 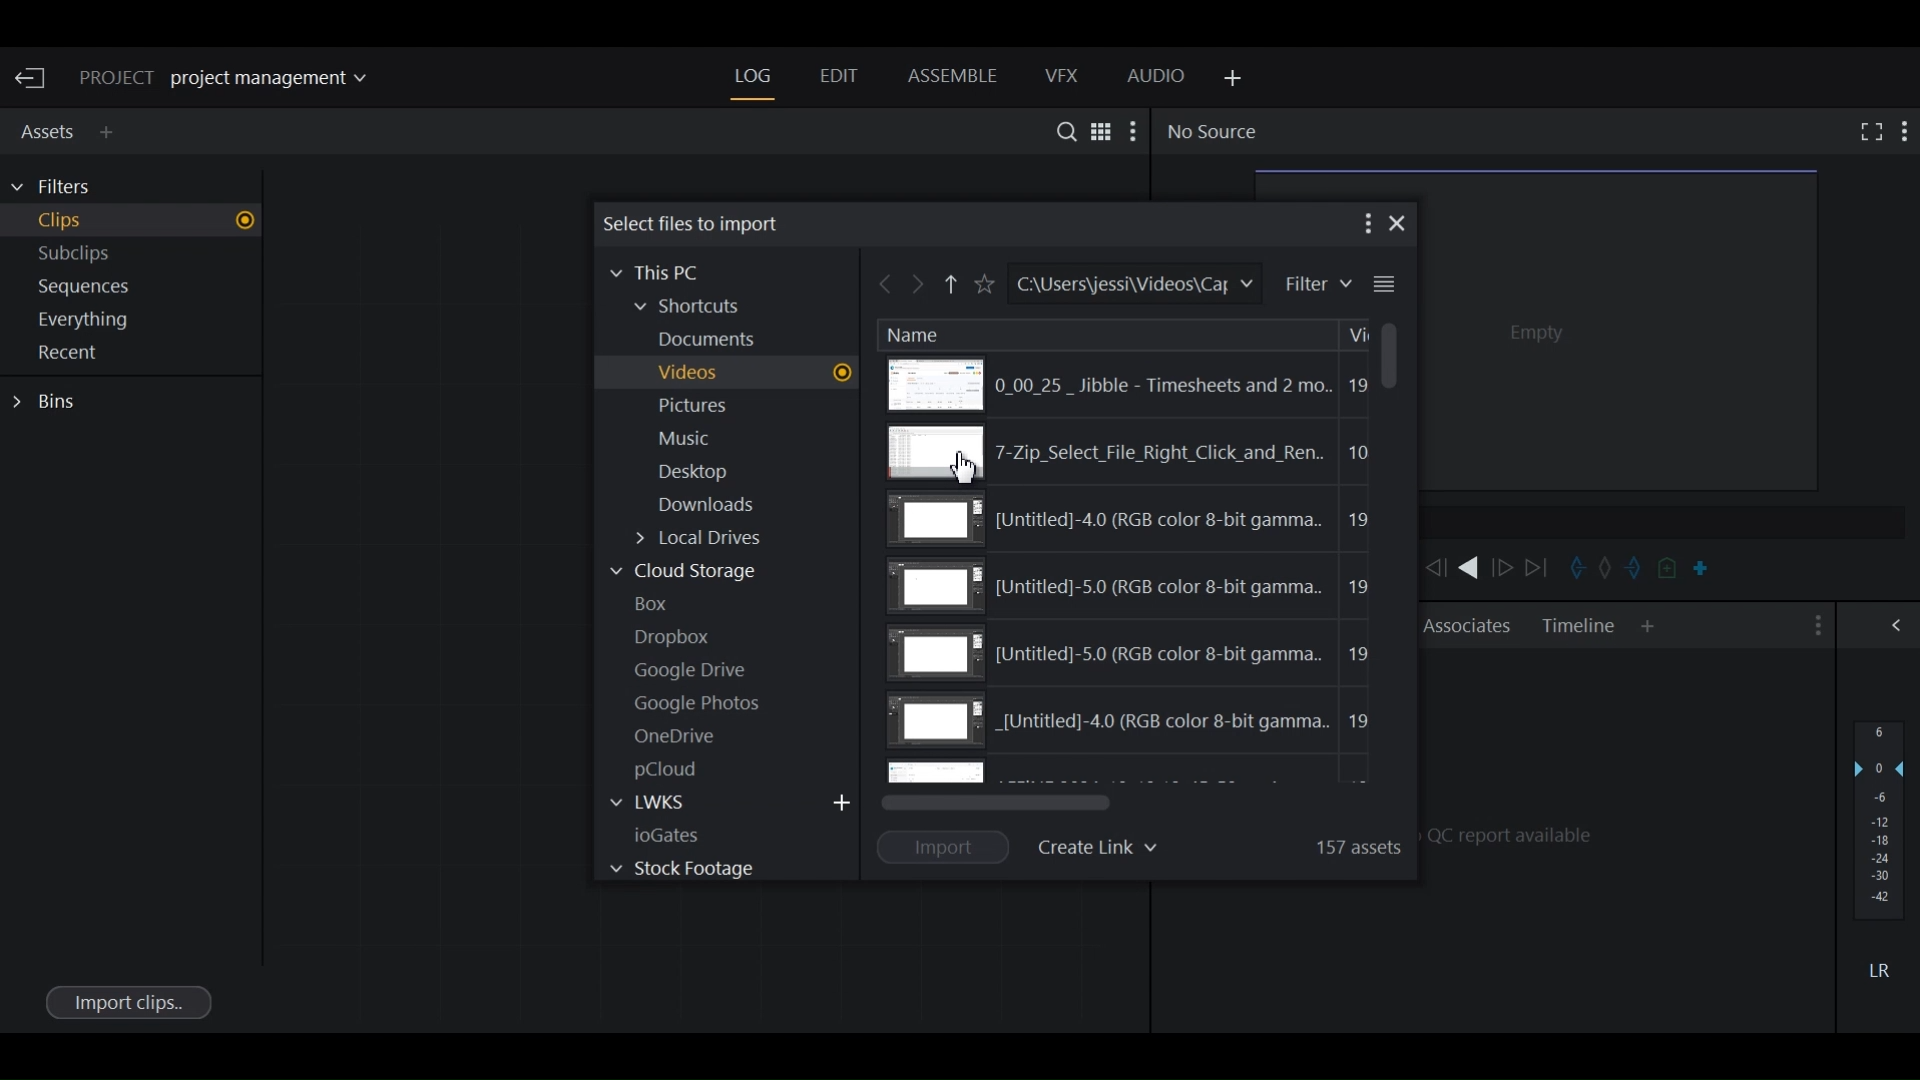 What do you see at coordinates (134, 354) in the screenshot?
I see `Show Recent in current project` at bounding box center [134, 354].